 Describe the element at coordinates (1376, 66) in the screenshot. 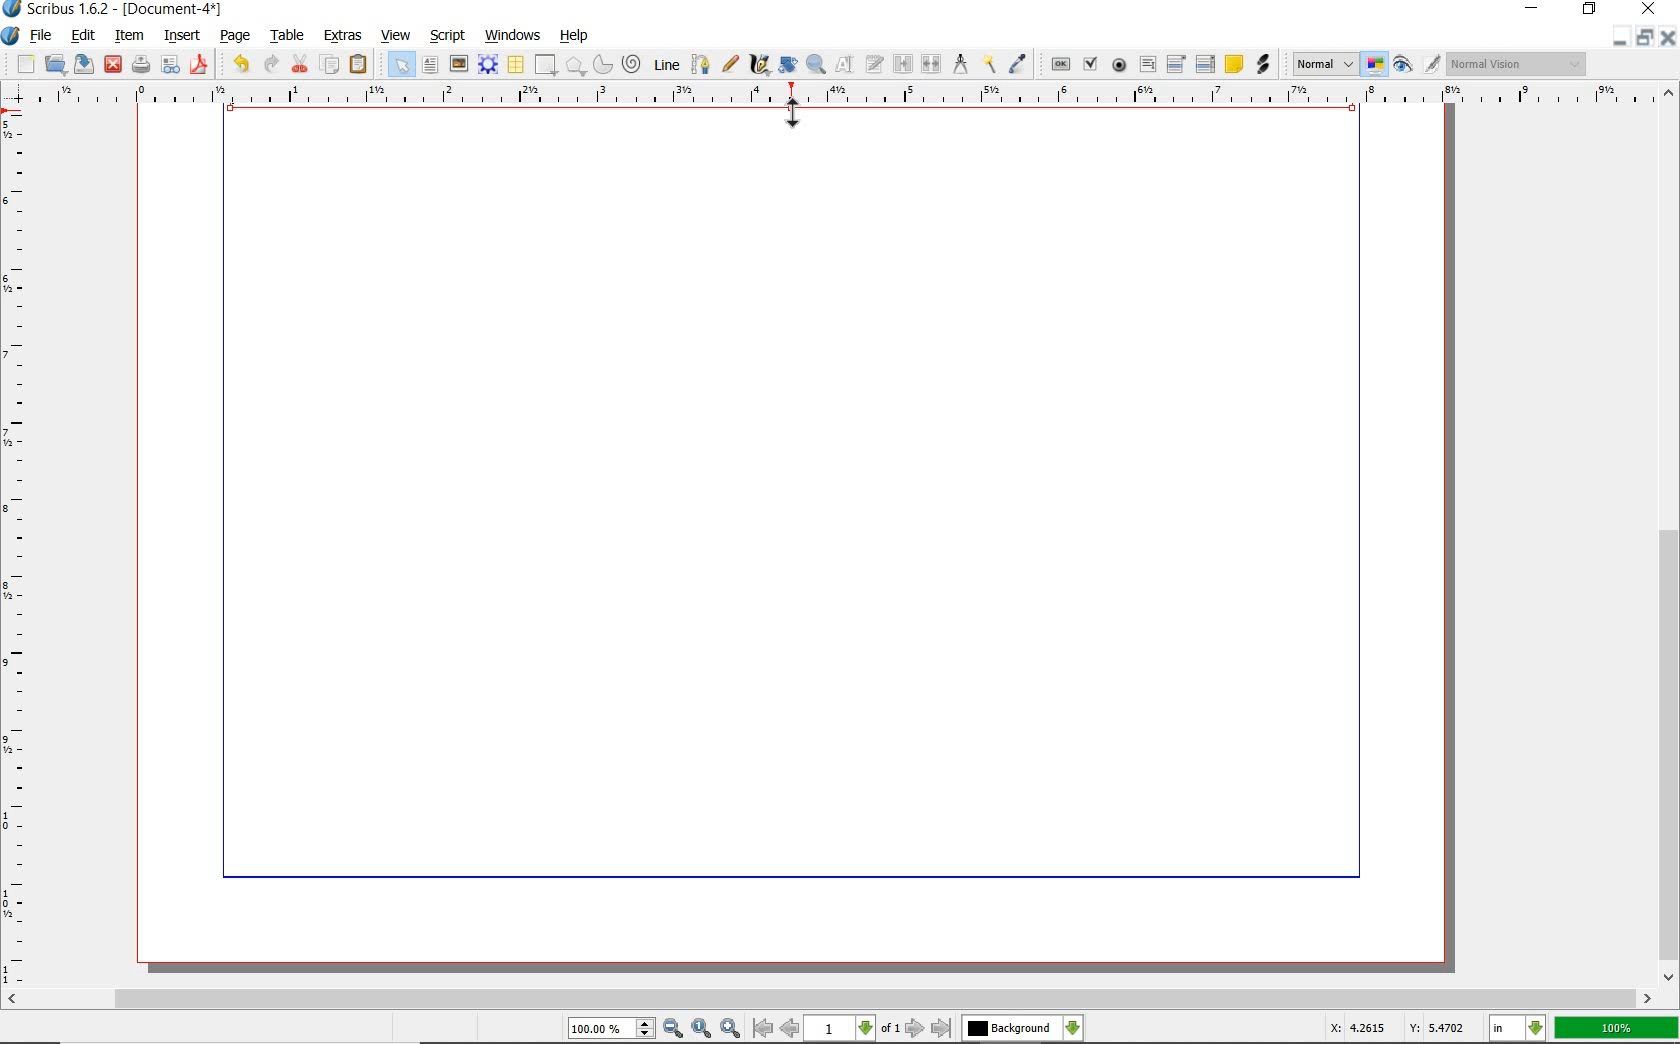

I see `toggle color management` at that location.